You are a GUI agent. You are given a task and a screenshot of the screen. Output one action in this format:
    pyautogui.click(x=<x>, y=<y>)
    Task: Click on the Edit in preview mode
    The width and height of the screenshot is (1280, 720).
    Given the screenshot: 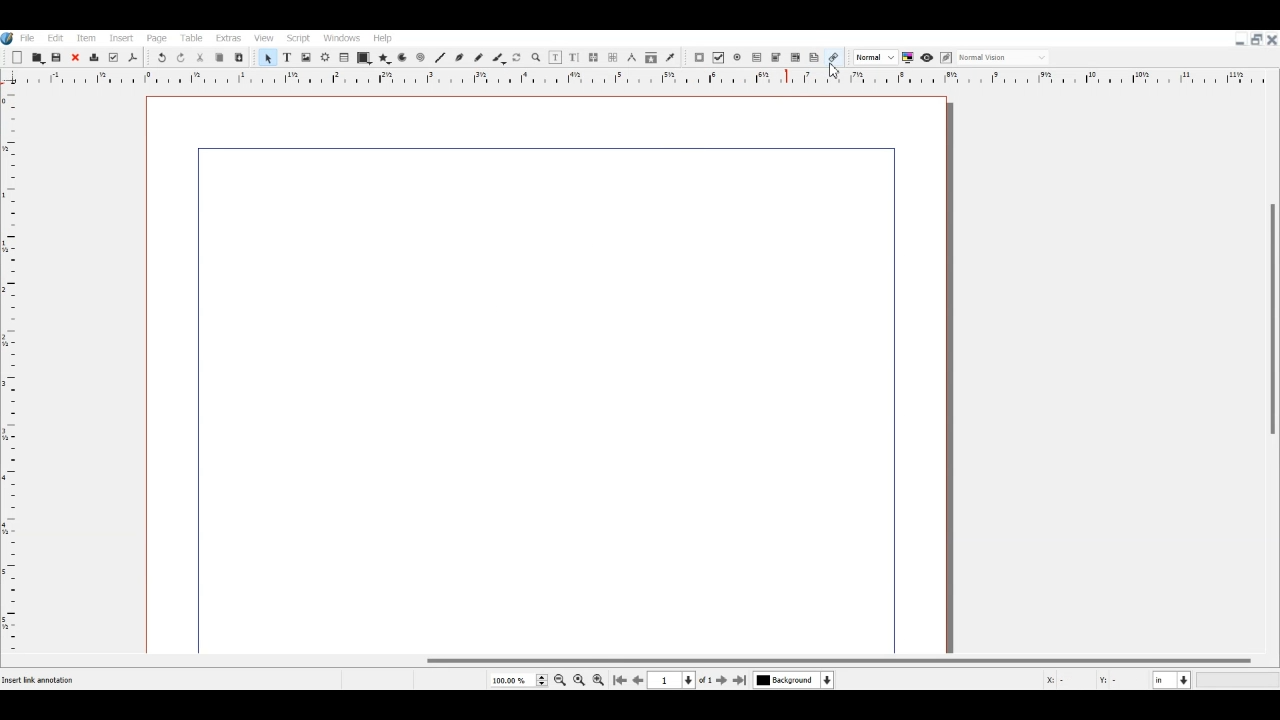 What is the action you would take?
    pyautogui.click(x=946, y=58)
    